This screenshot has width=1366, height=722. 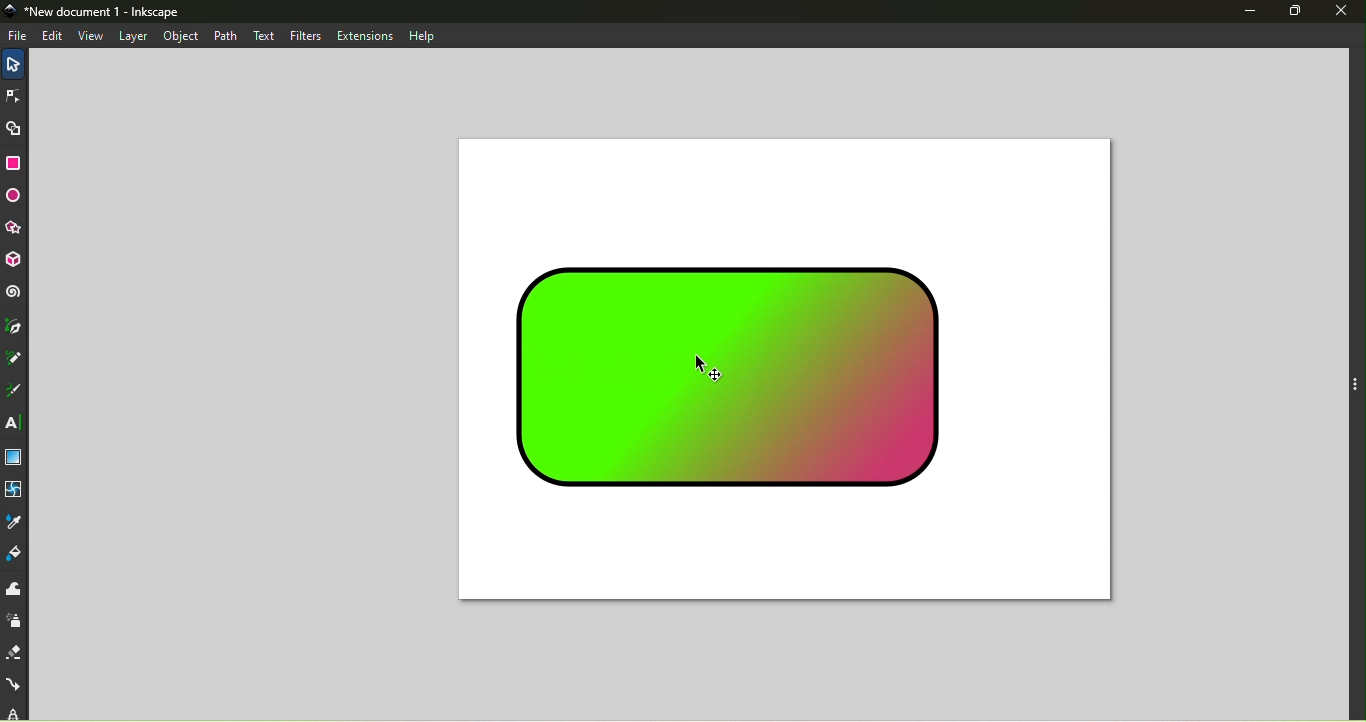 I want to click on Tweak tool, so click(x=13, y=589).